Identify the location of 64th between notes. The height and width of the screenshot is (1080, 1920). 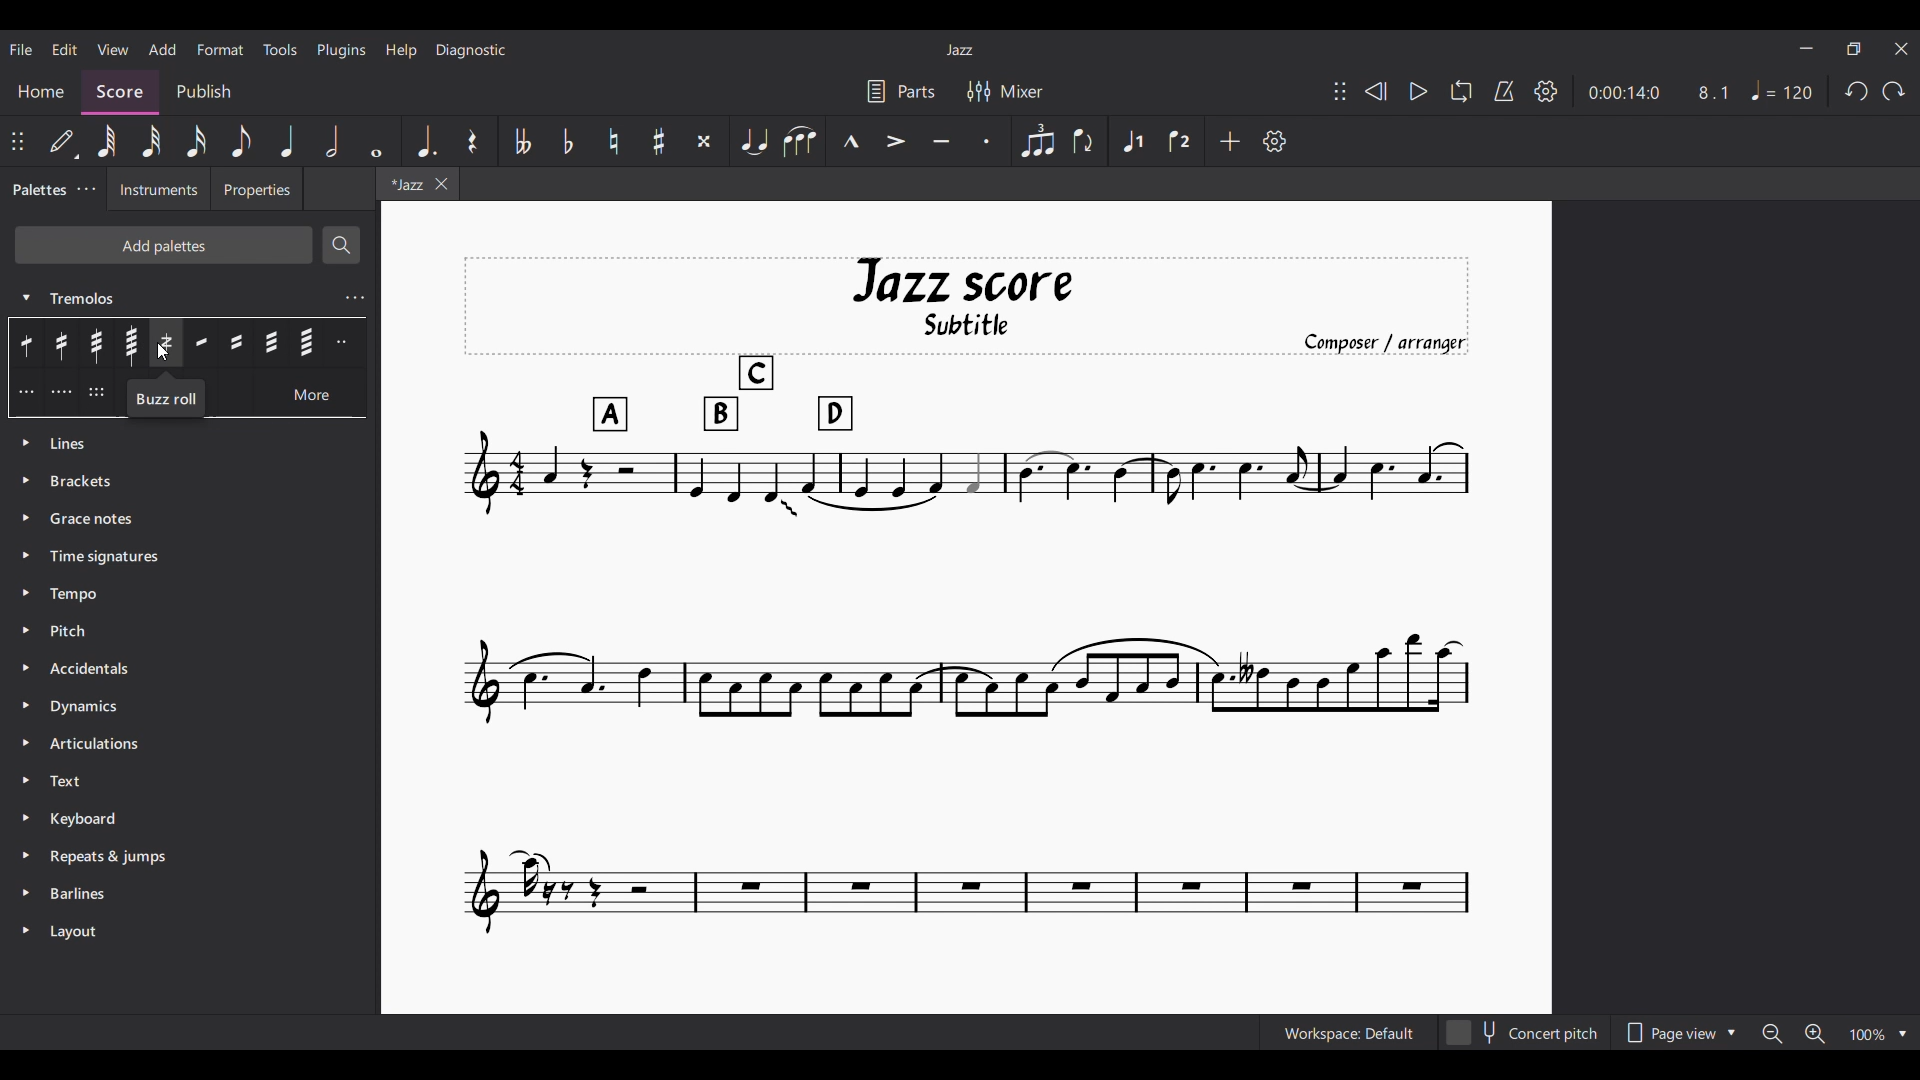
(307, 342).